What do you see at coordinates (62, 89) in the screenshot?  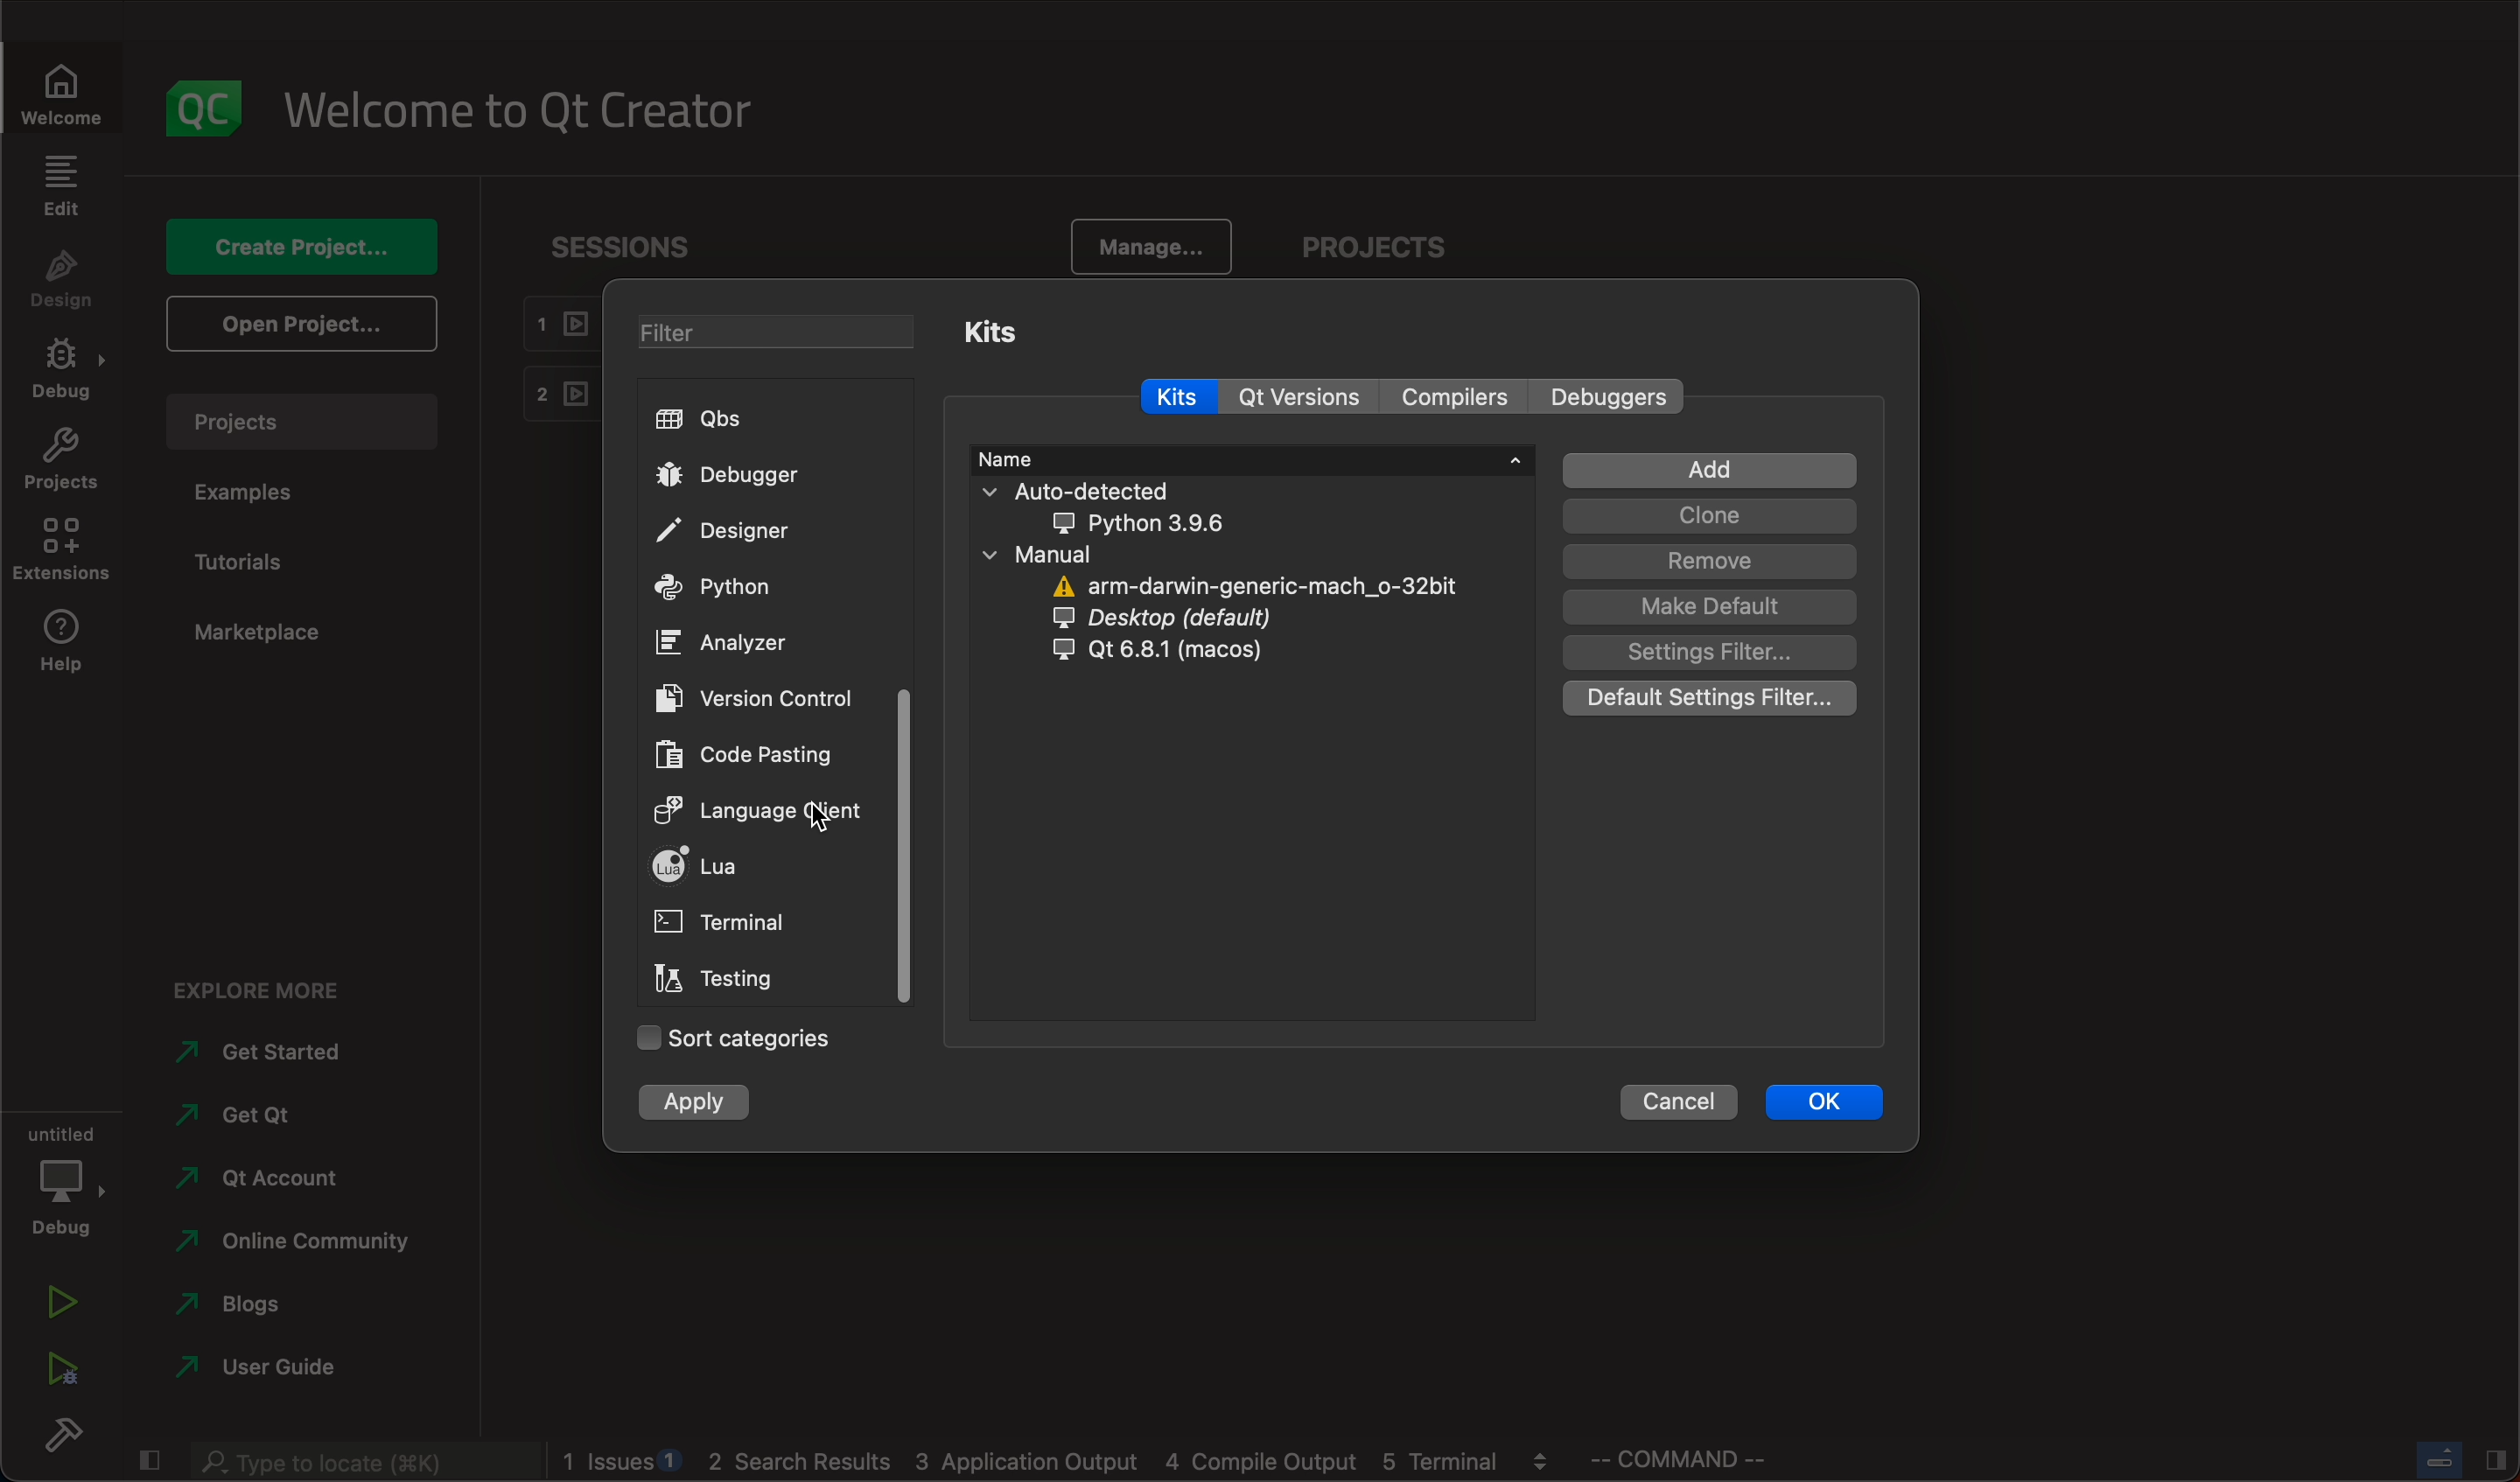 I see `welcome` at bounding box center [62, 89].